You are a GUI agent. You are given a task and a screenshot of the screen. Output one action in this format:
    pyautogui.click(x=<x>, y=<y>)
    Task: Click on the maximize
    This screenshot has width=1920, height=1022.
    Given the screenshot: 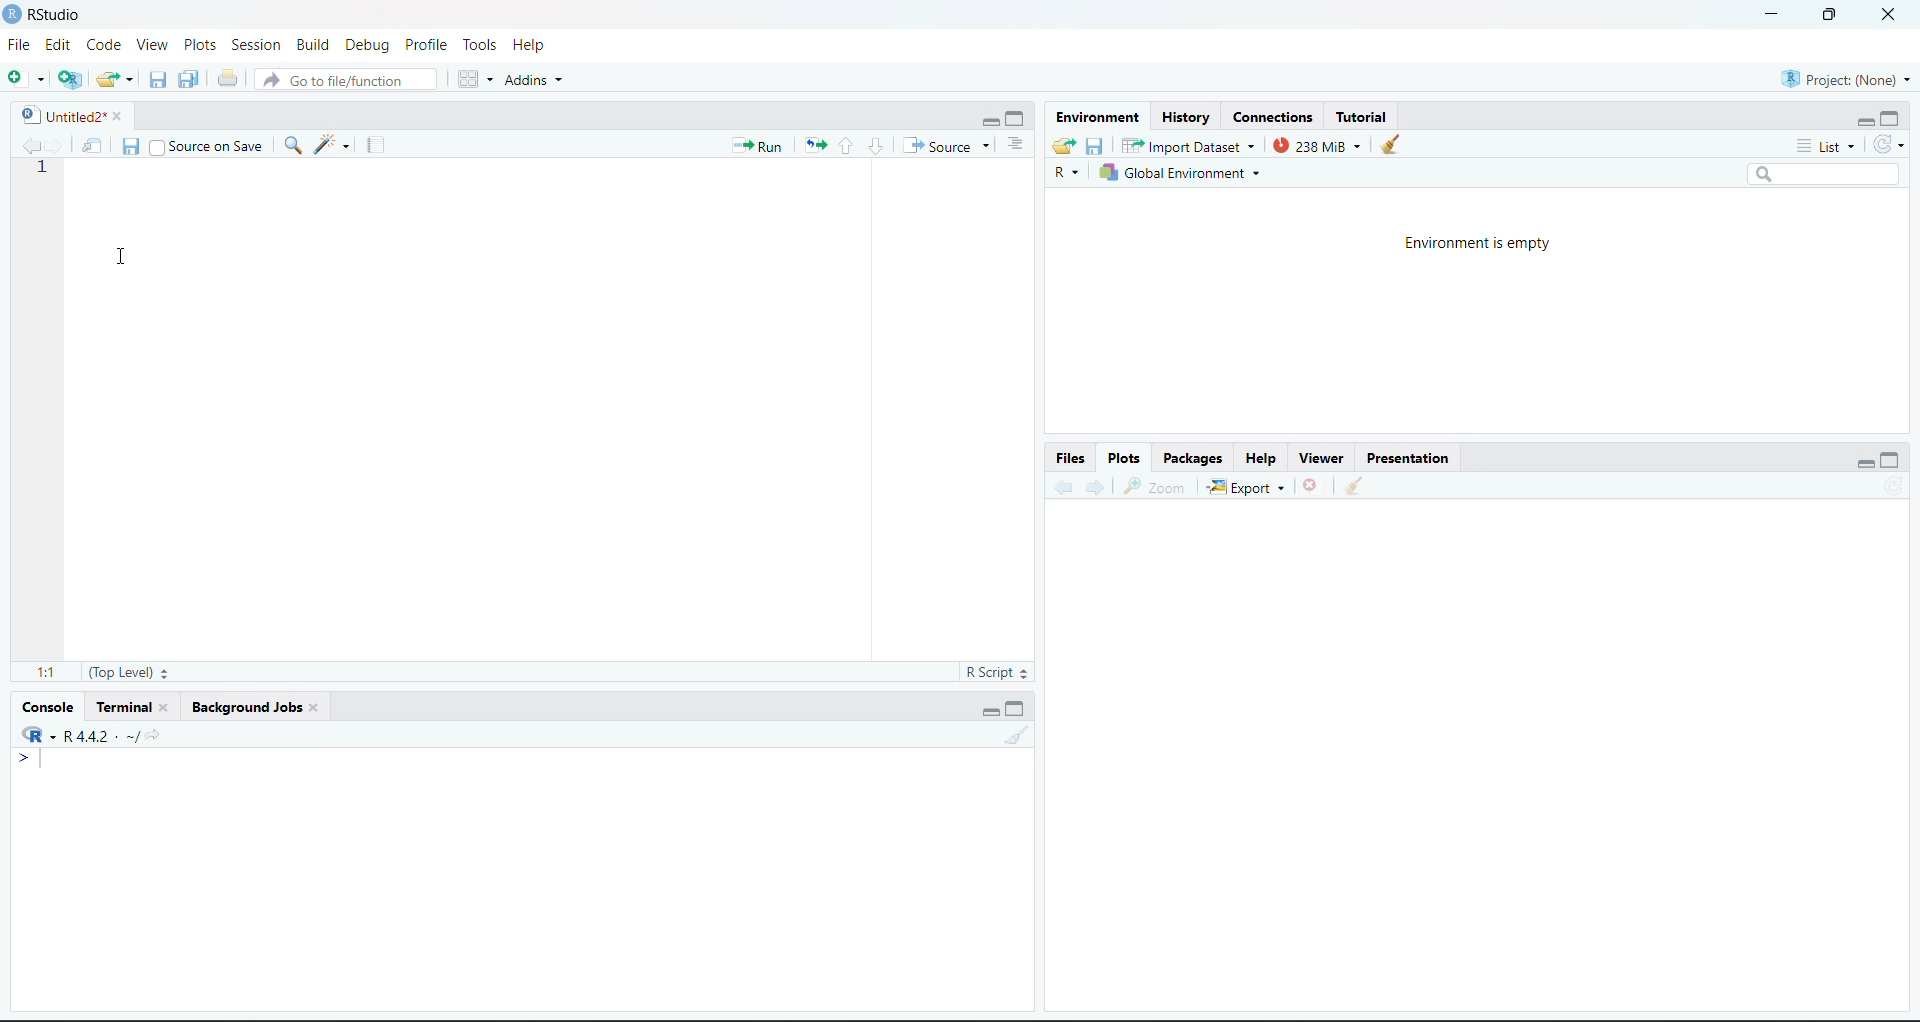 What is the action you would take?
    pyautogui.click(x=1017, y=709)
    